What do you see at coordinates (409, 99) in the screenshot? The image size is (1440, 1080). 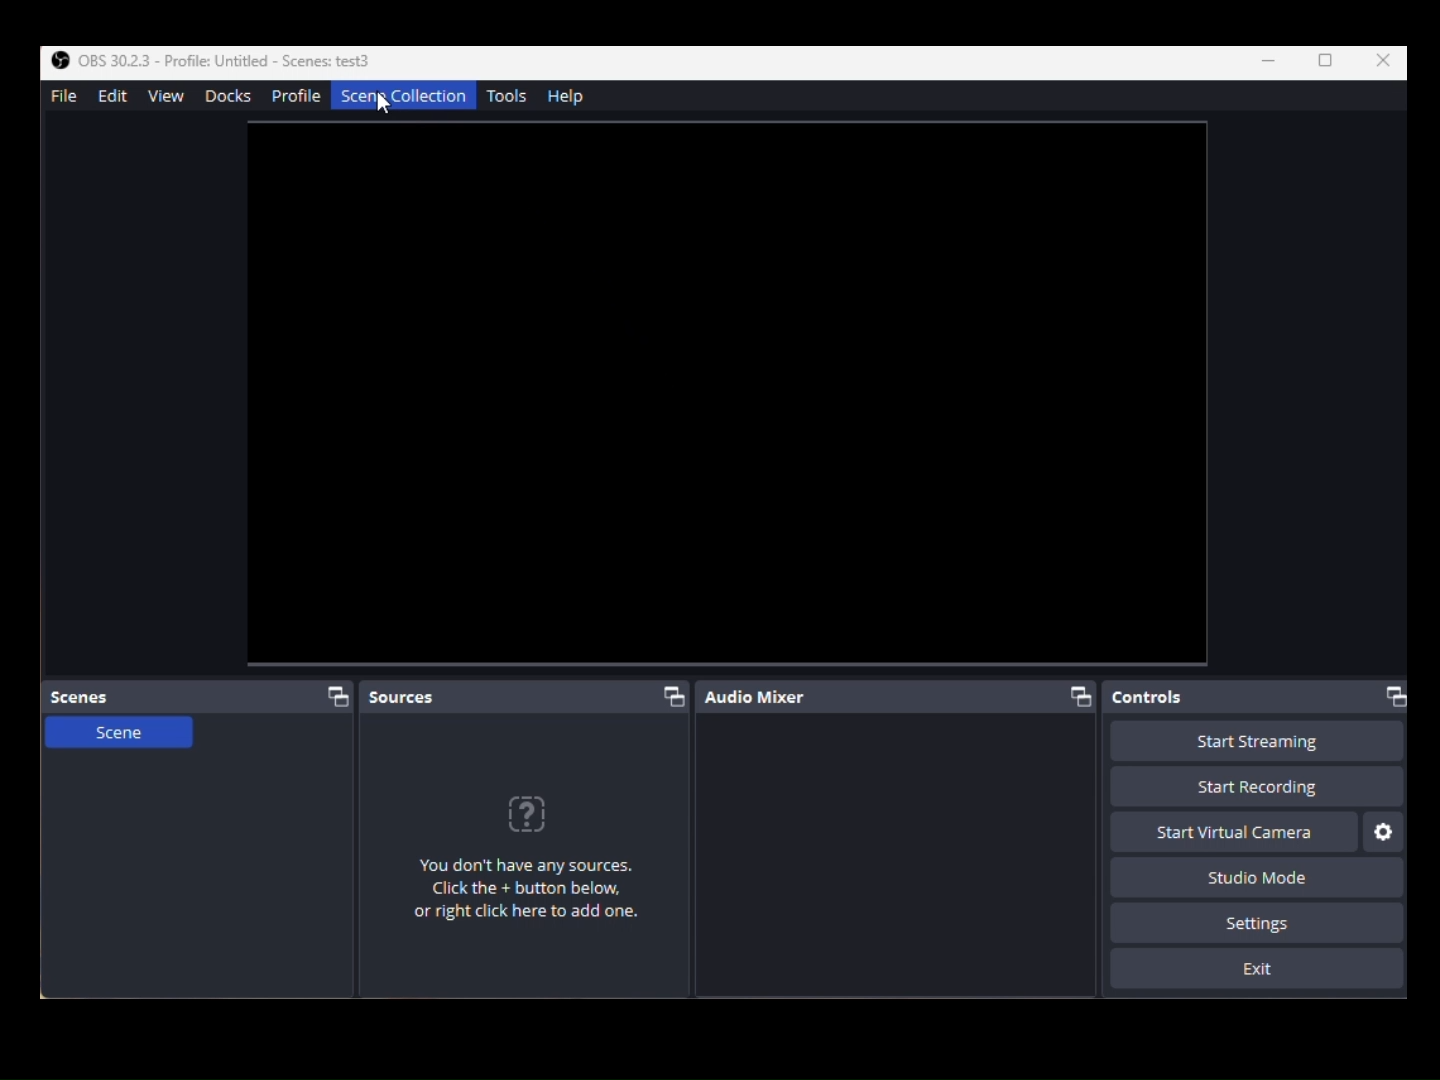 I see `SceneCollection` at bounding box center [409, 99].